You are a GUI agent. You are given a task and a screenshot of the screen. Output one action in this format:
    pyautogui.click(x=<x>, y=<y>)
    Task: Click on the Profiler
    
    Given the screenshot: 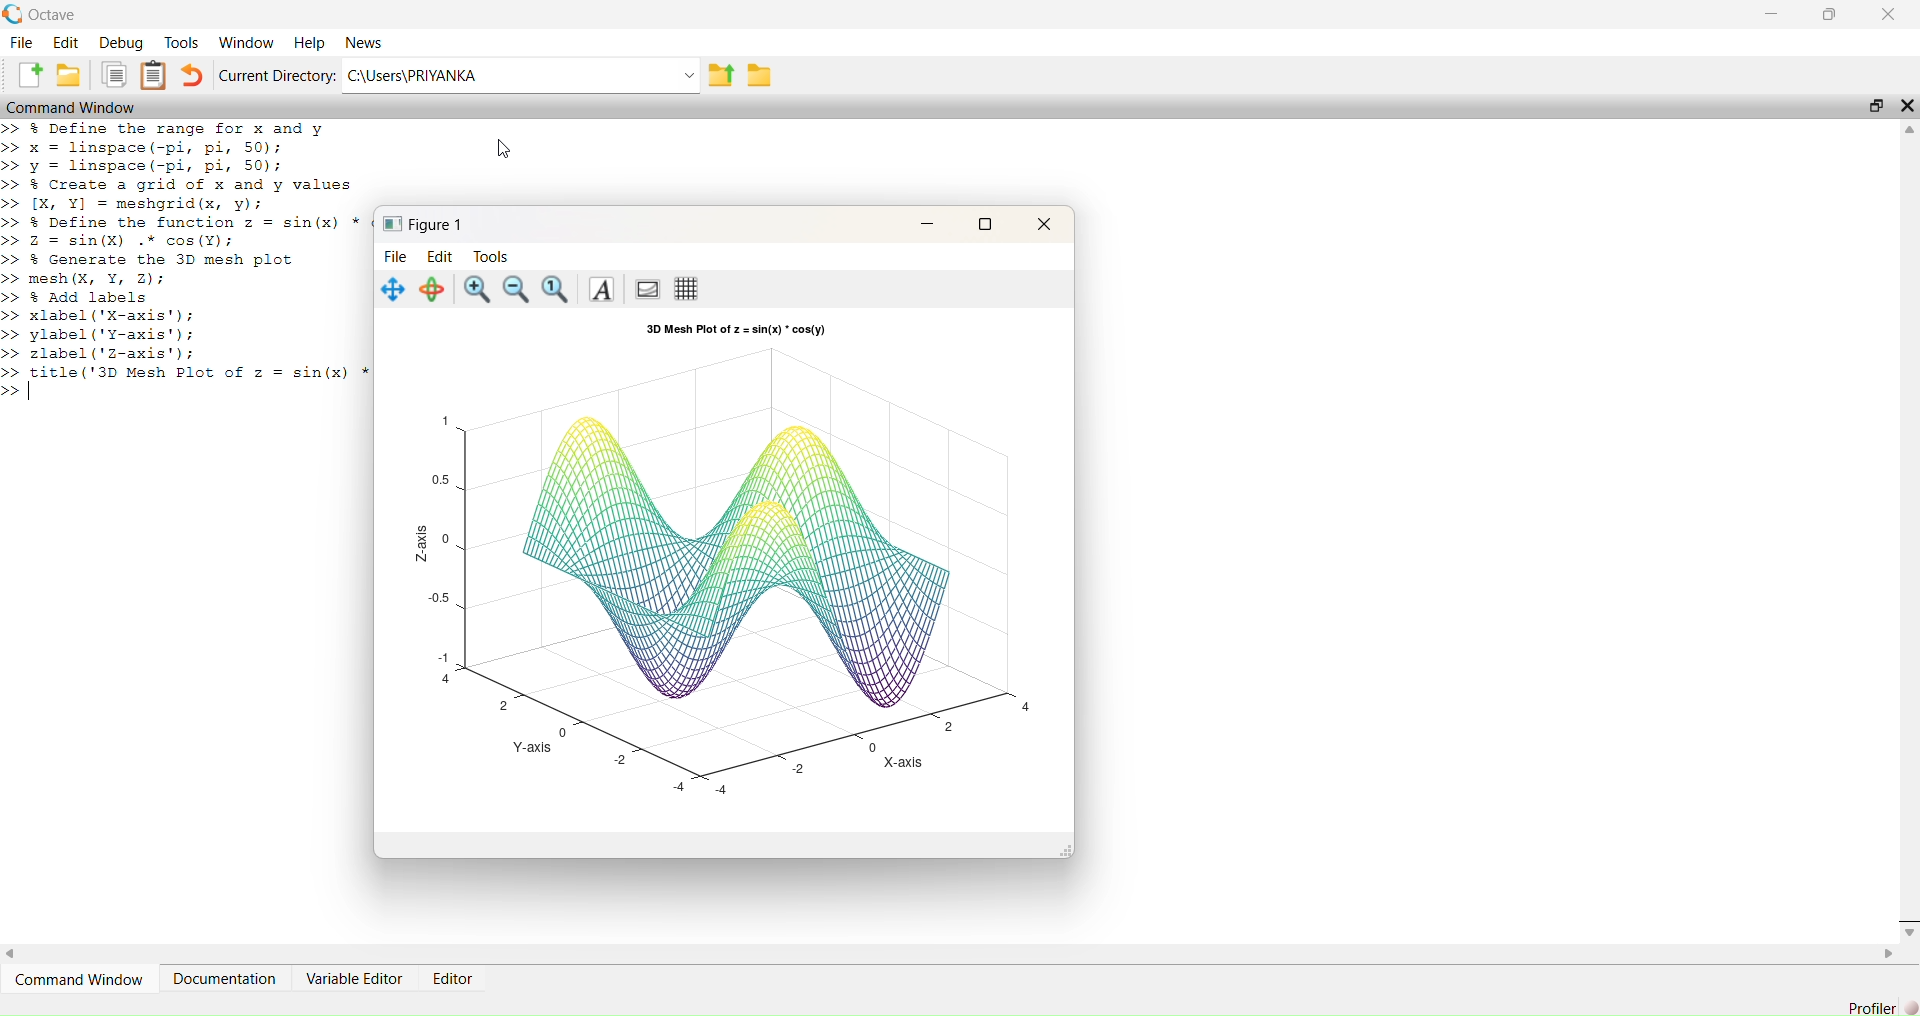 What is the action you would take?
    pyautogui.click(x=1877, y=1004)
    